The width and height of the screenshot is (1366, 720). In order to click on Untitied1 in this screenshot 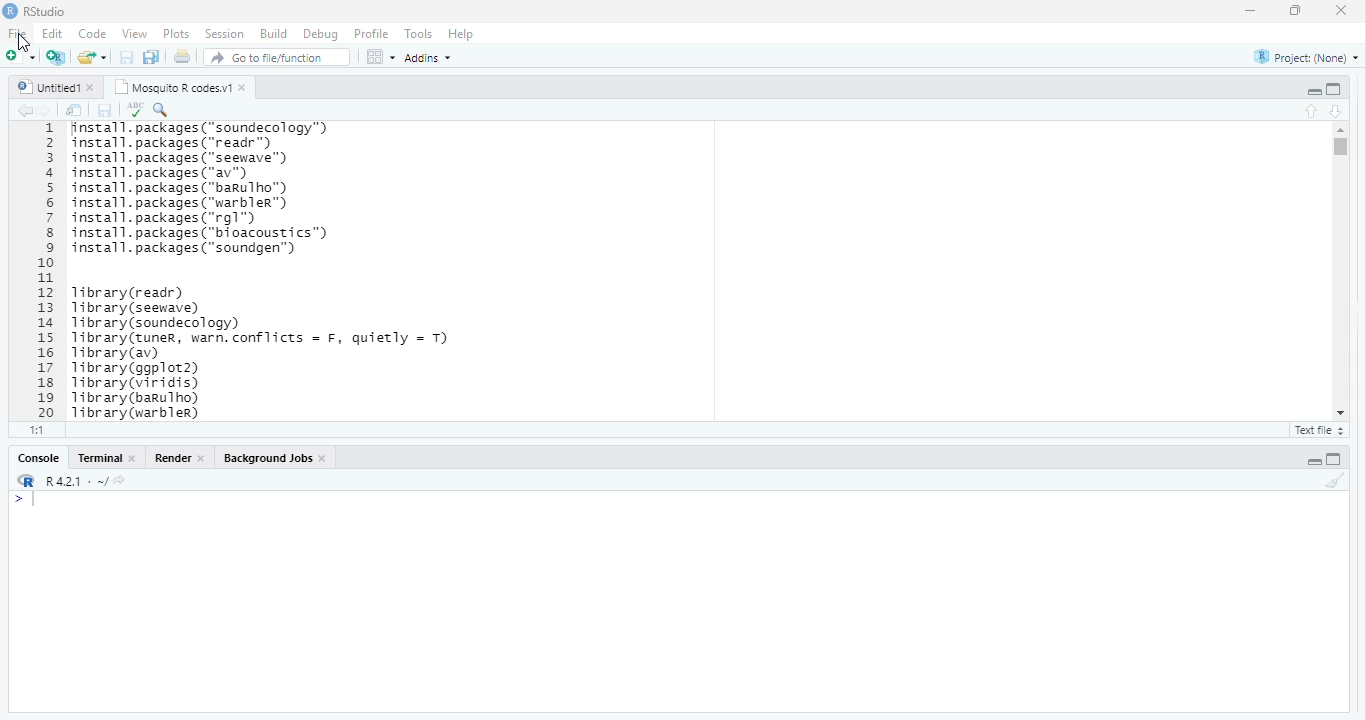, I will do `click(49, 87)`.